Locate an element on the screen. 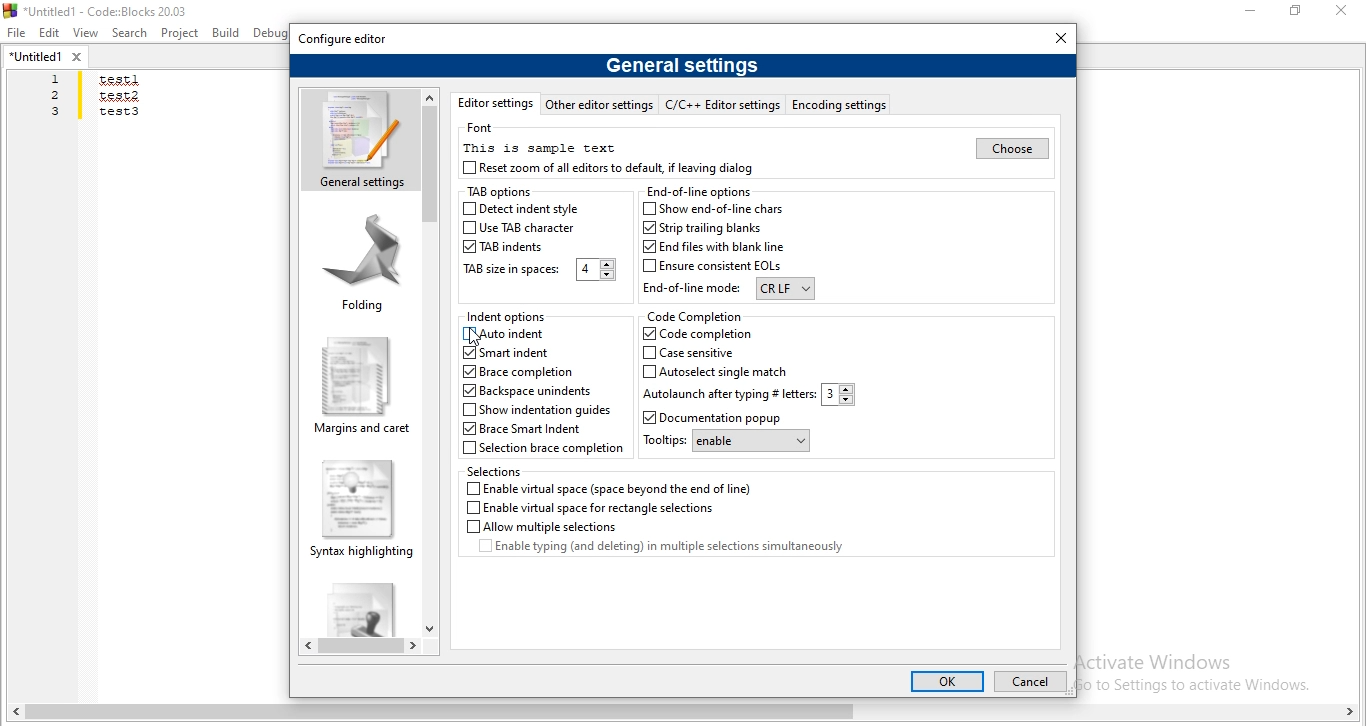 Image resolution: width=1366 pixels, height=726 pixels. scroll bar is located at coordinates (361, 647).